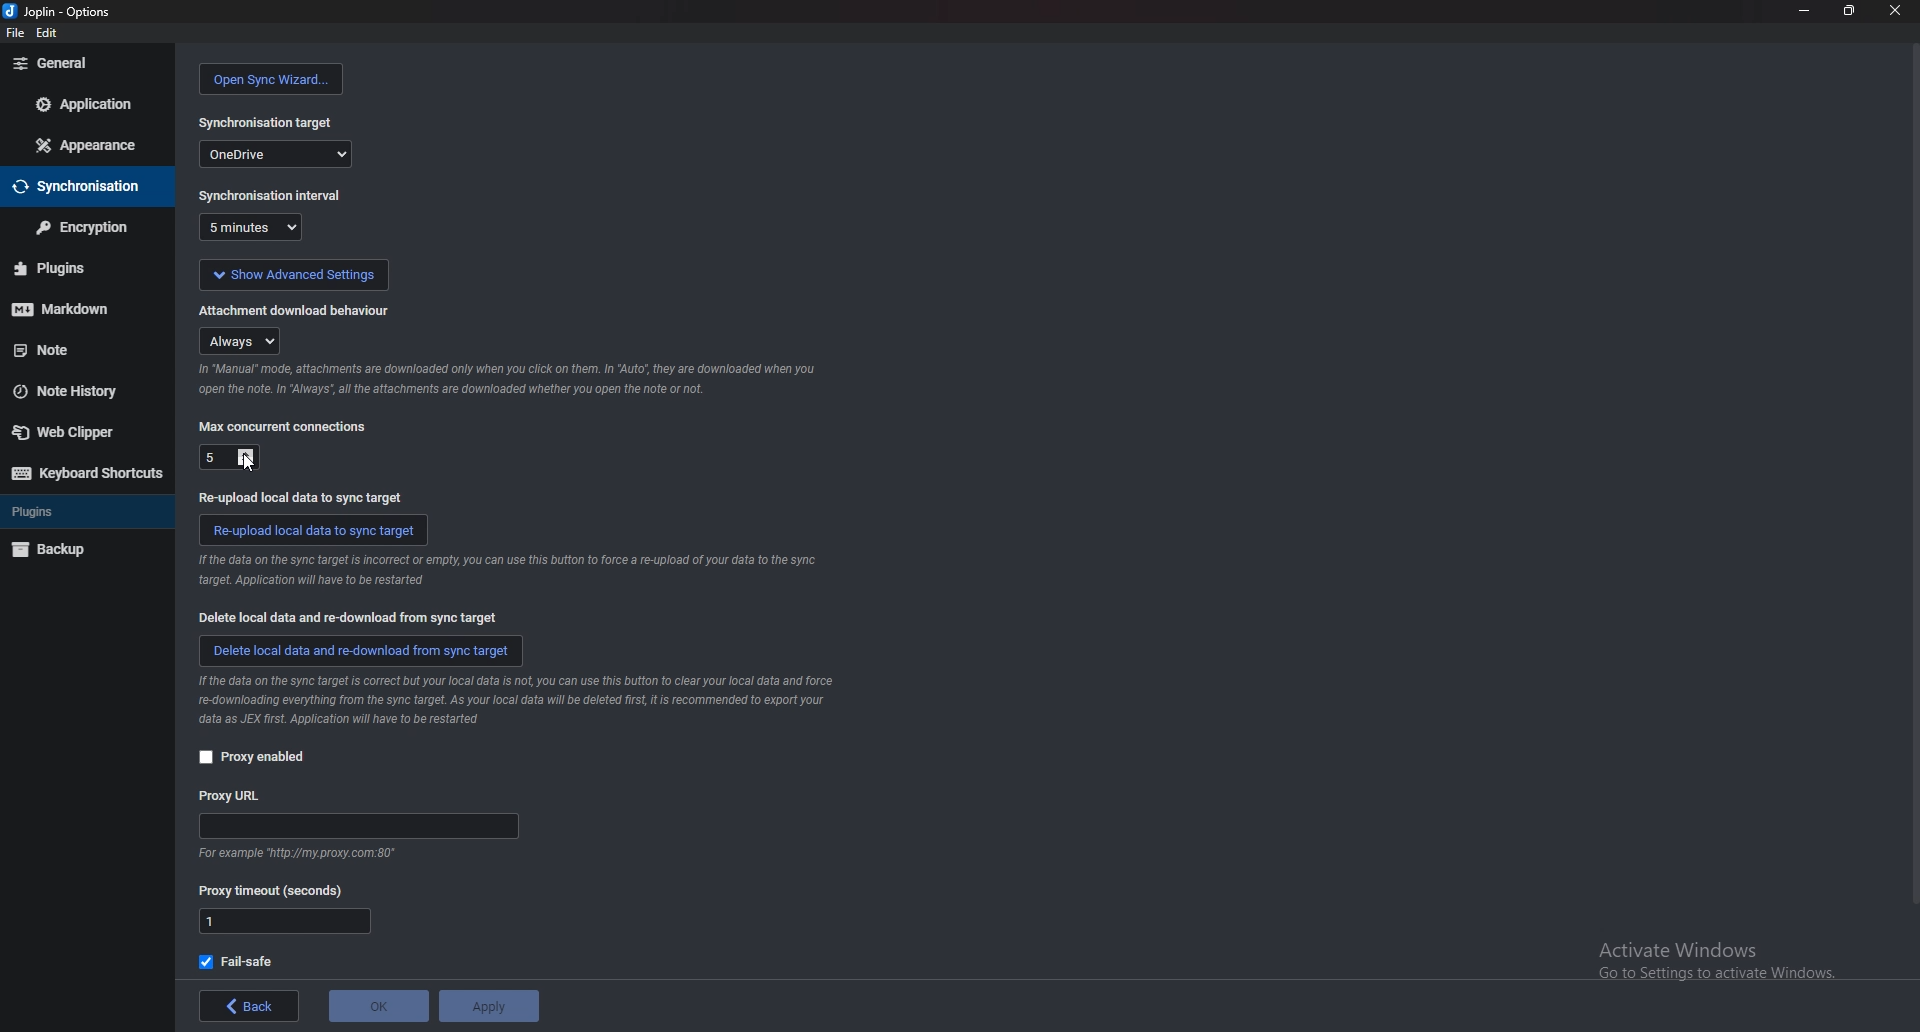 This screenshot has width=1920, height=1032. I want to click on markdown, so click(77, 310).